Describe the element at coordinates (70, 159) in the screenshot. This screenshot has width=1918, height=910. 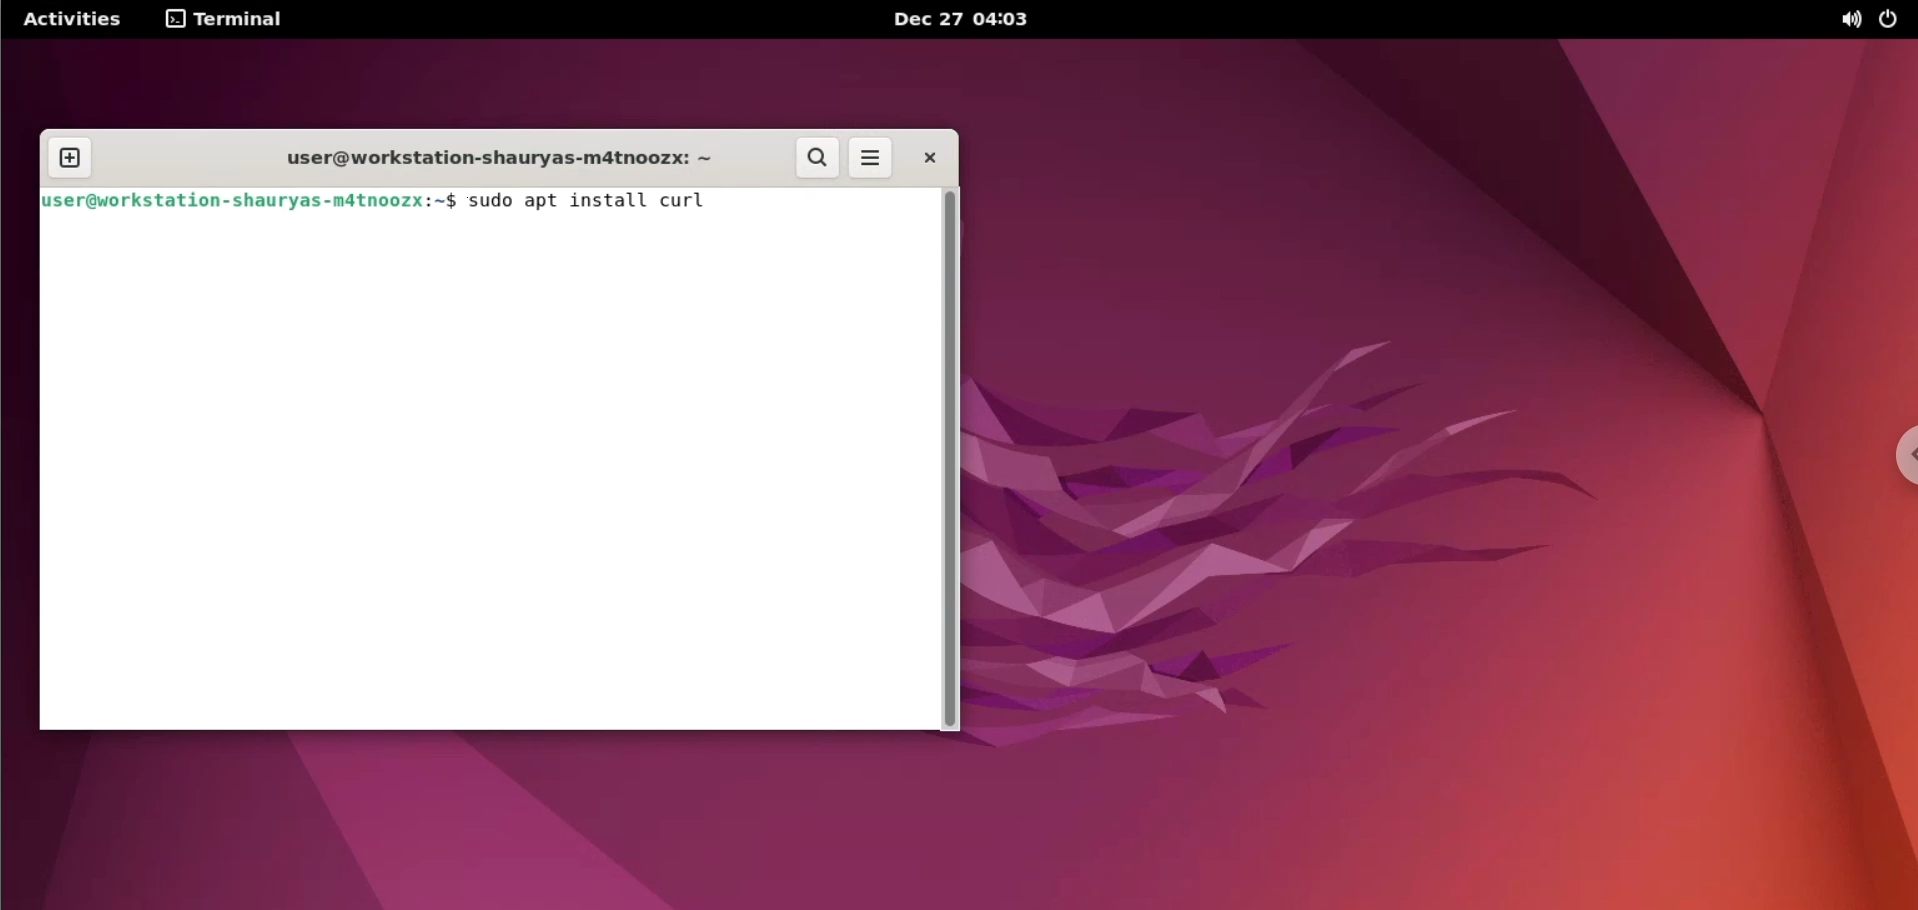
I see `new tab` at that location.